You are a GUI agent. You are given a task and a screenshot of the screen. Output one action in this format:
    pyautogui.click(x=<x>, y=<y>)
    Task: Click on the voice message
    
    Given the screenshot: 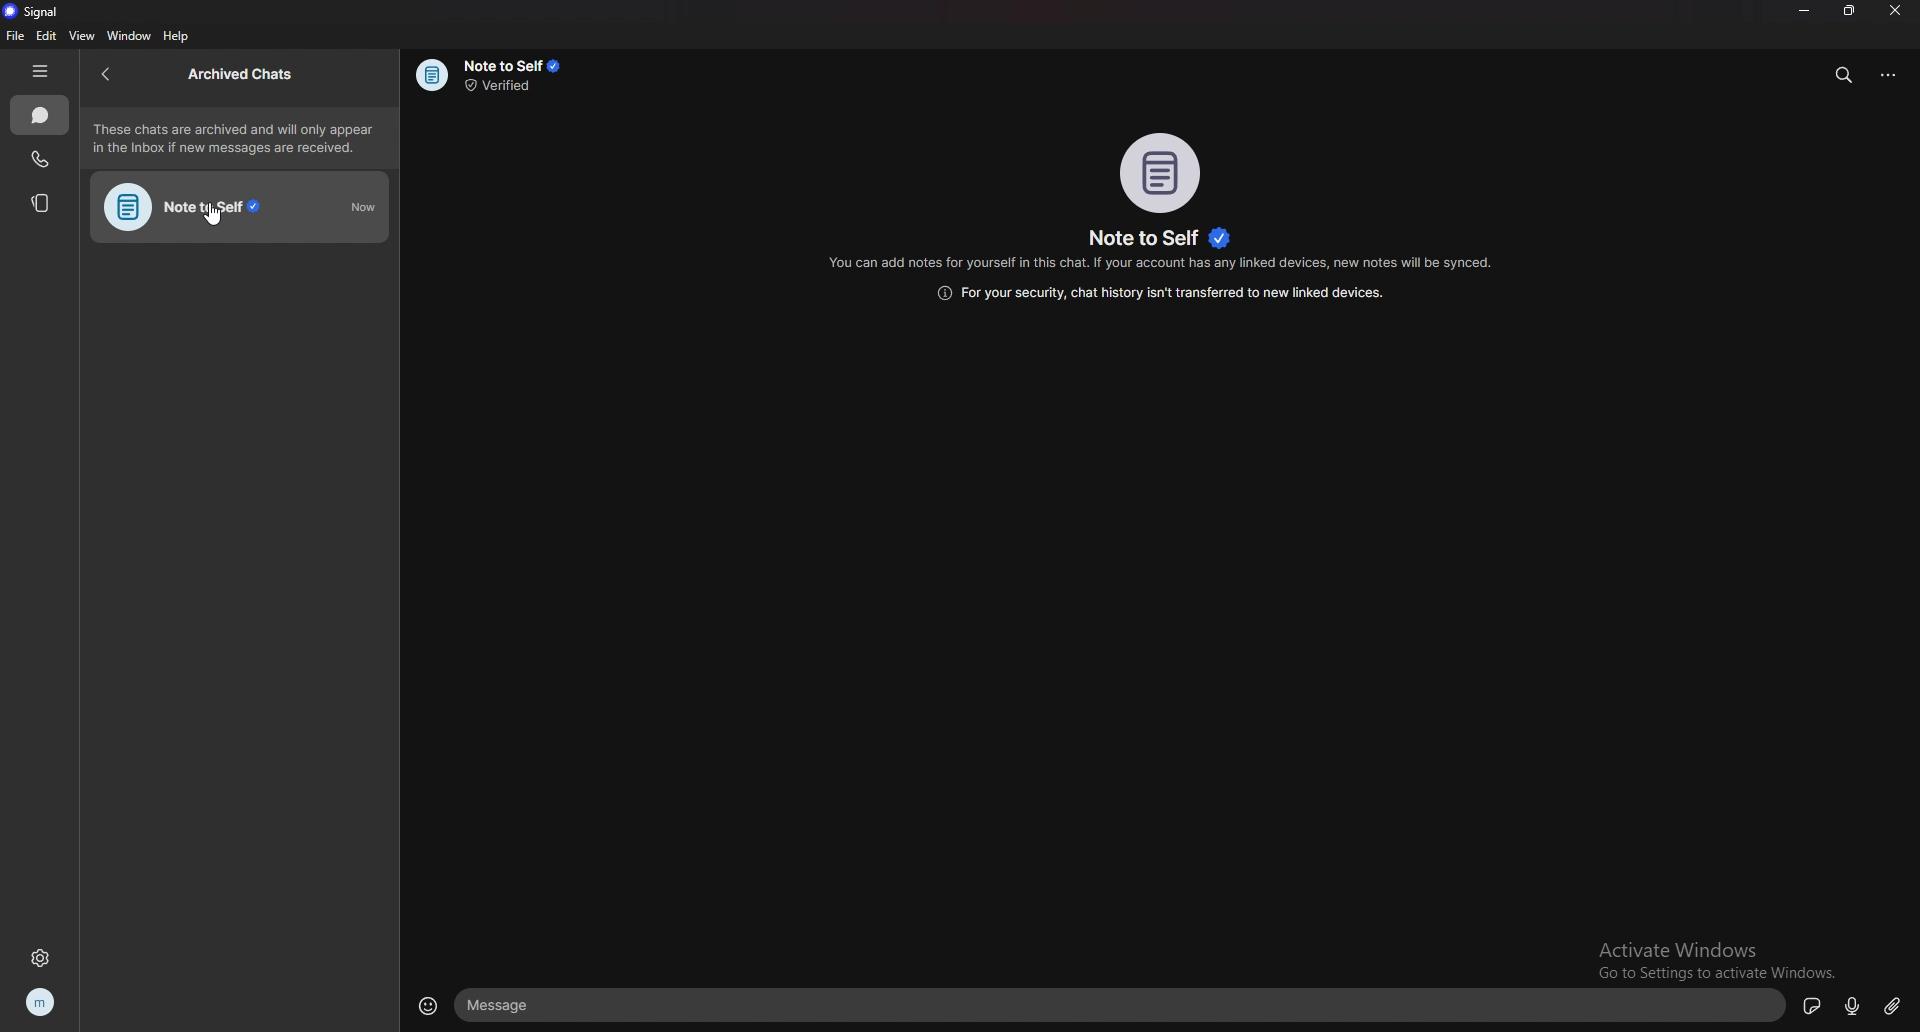 What is the action you would take?
    pyautogui.click(x=1853, y=1004)
    